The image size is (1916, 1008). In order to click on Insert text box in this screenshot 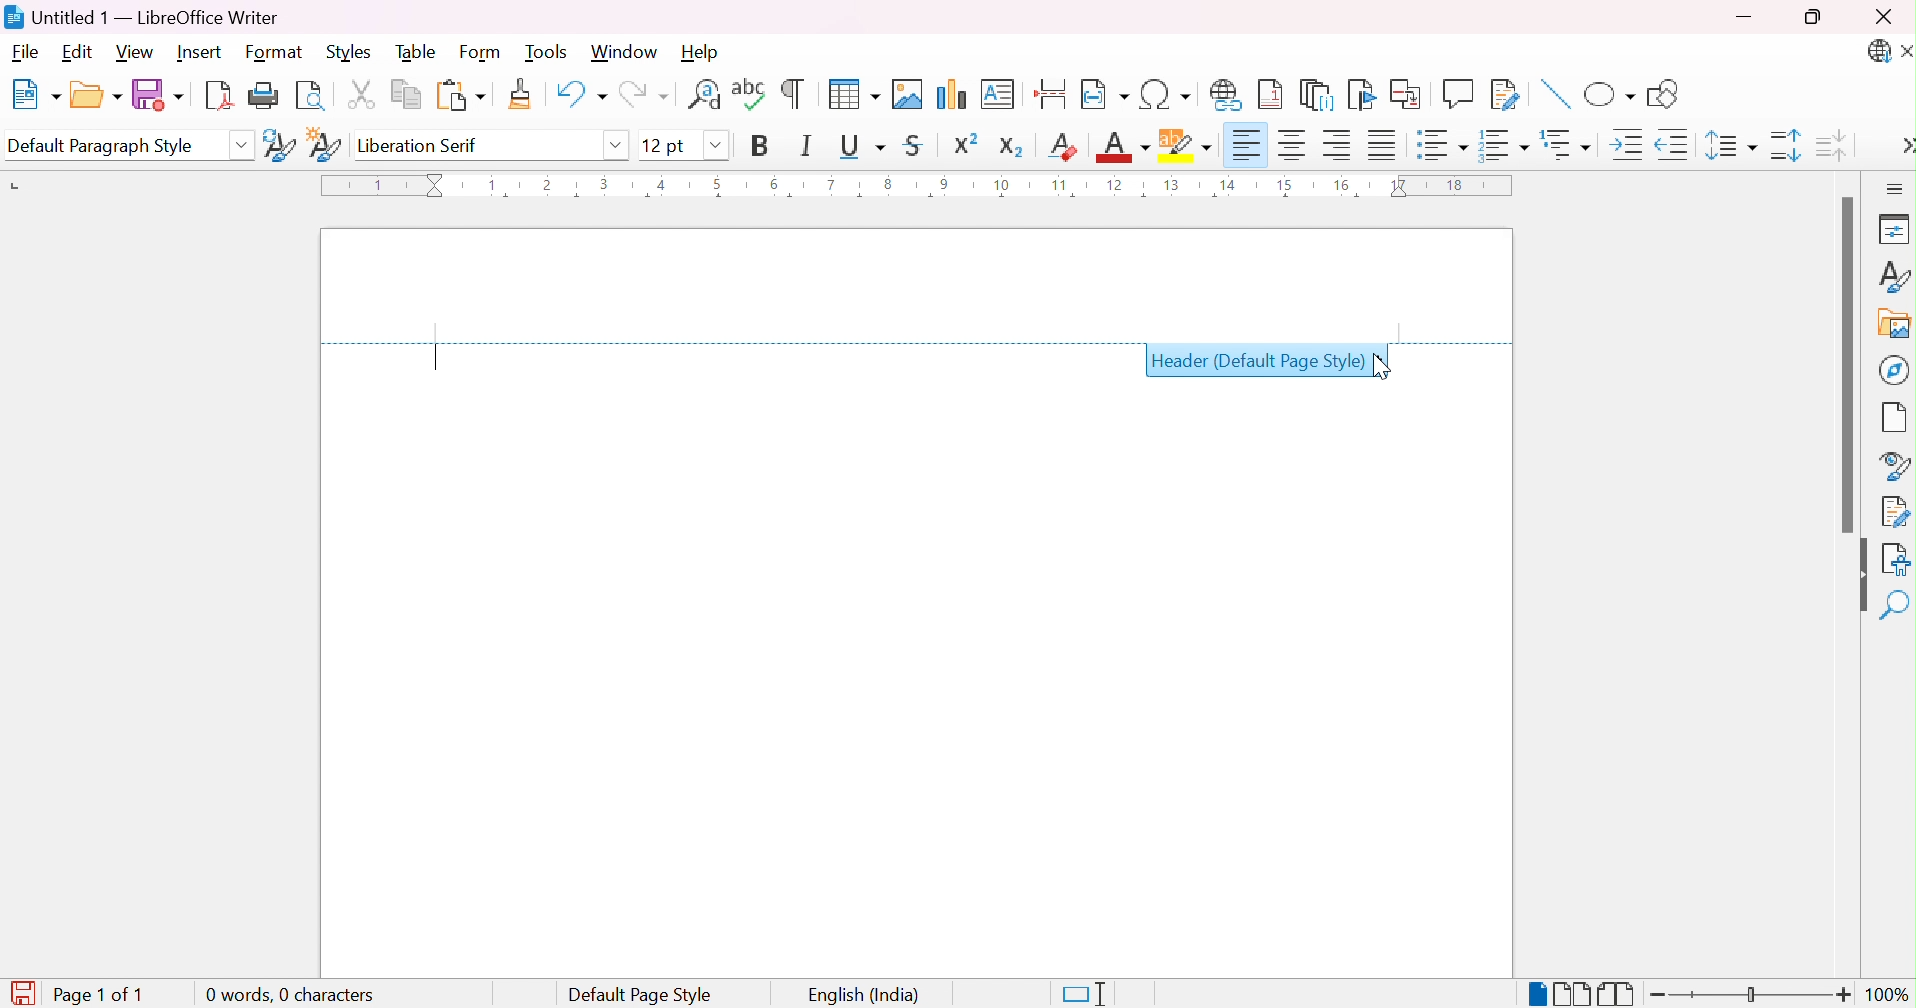, I will do `click(998, 94)`.